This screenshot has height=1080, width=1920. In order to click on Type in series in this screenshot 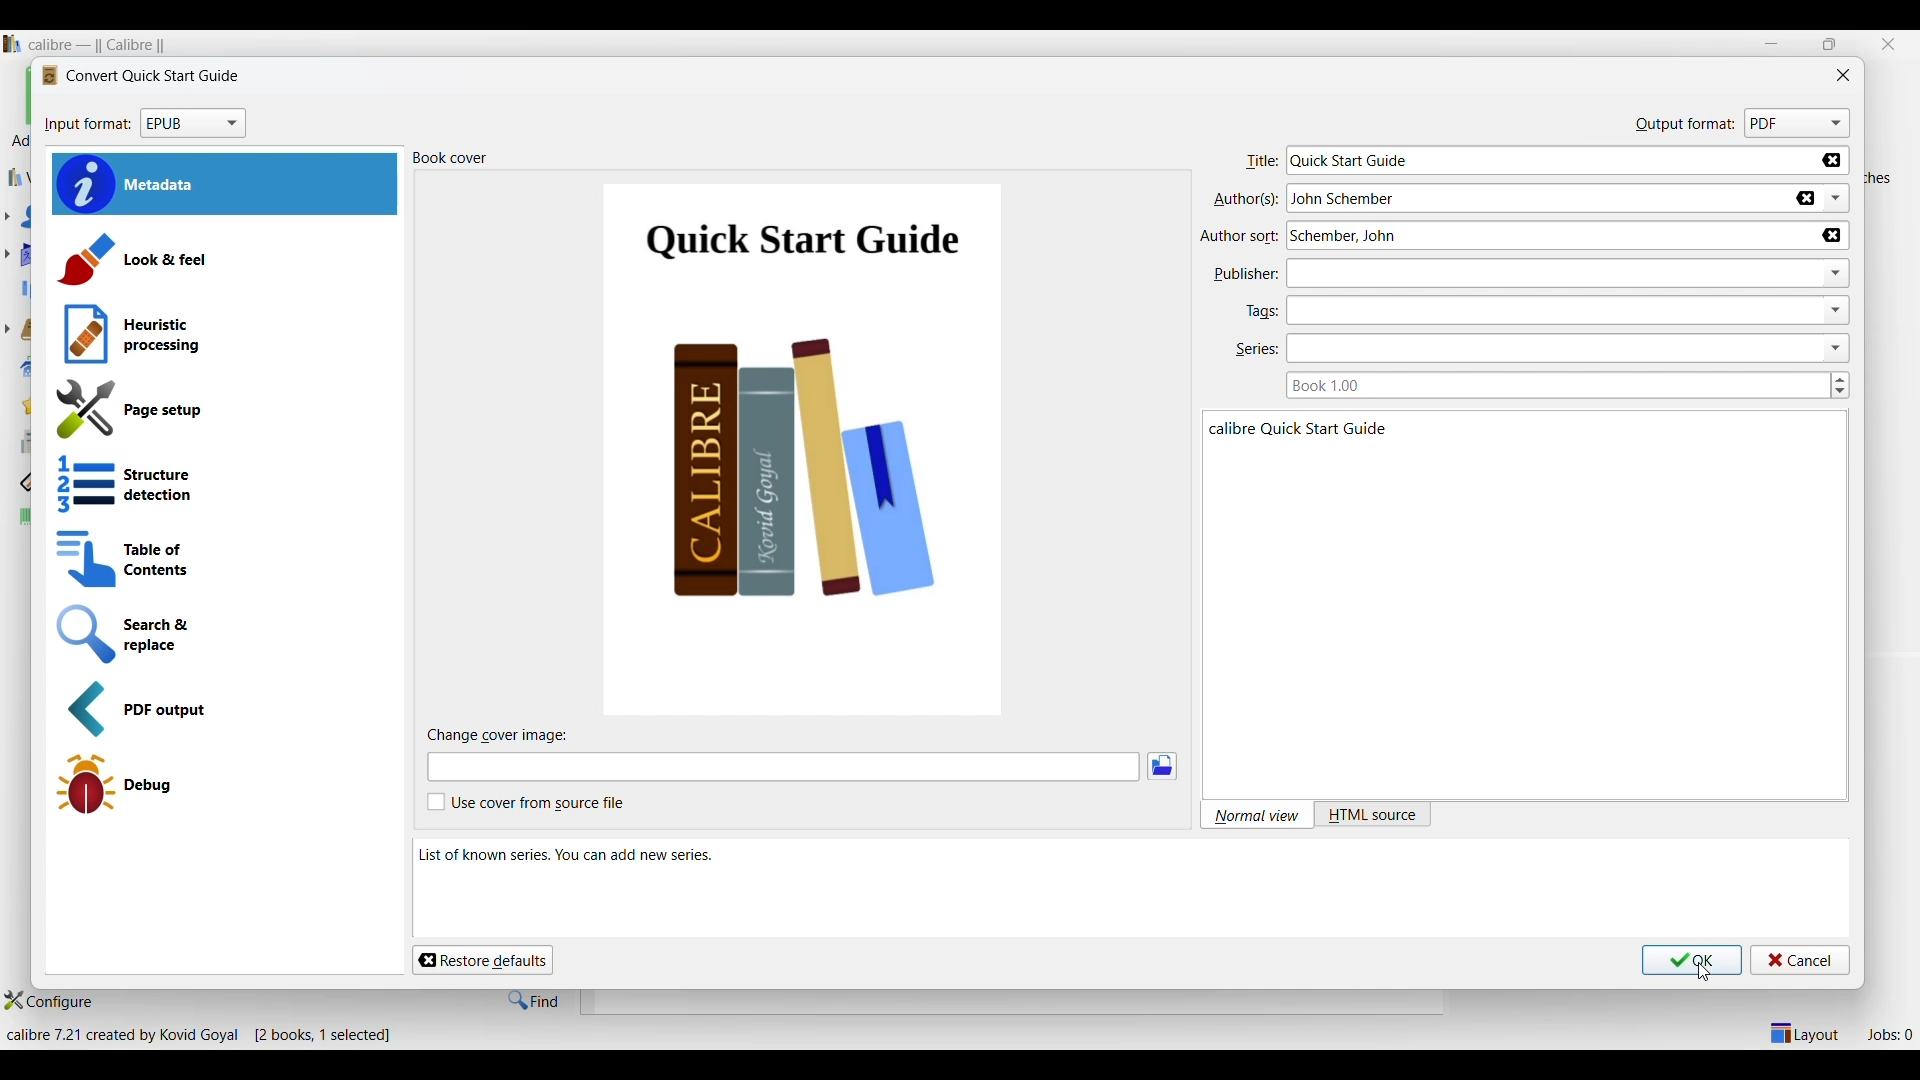, I will do `click(1521, 348)`.